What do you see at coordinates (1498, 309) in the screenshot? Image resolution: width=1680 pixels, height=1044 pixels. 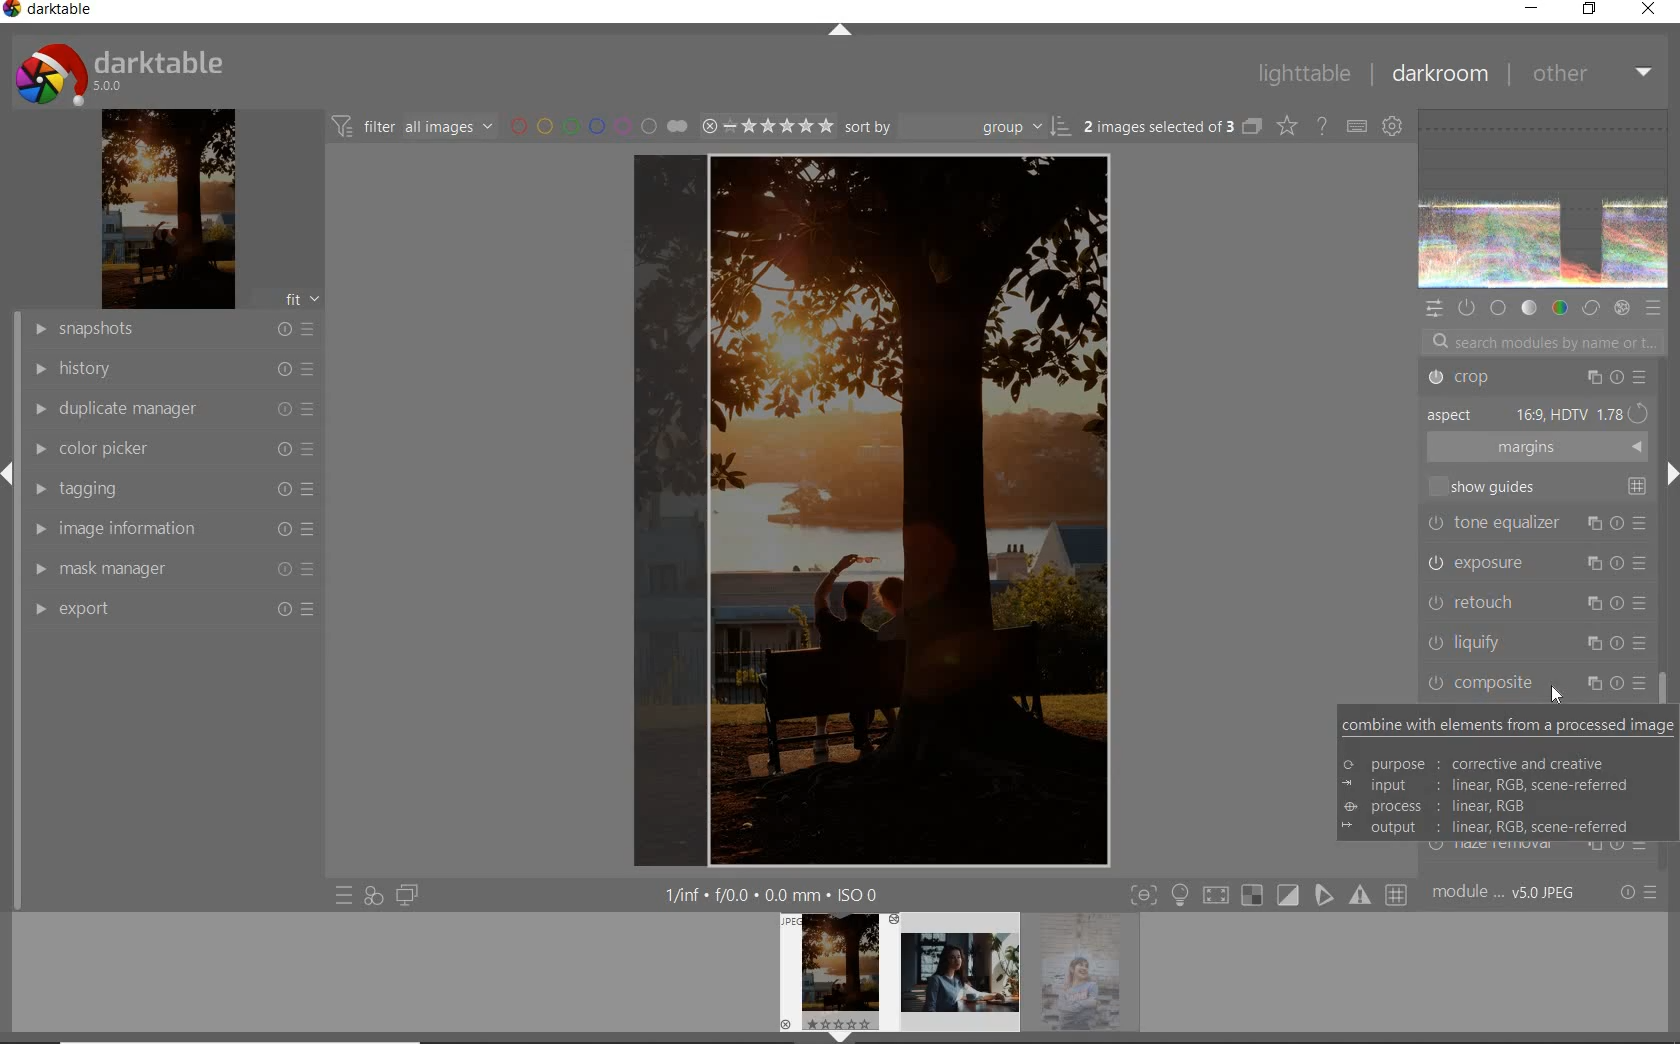 I see `base` at bounding box center [1498, 309].